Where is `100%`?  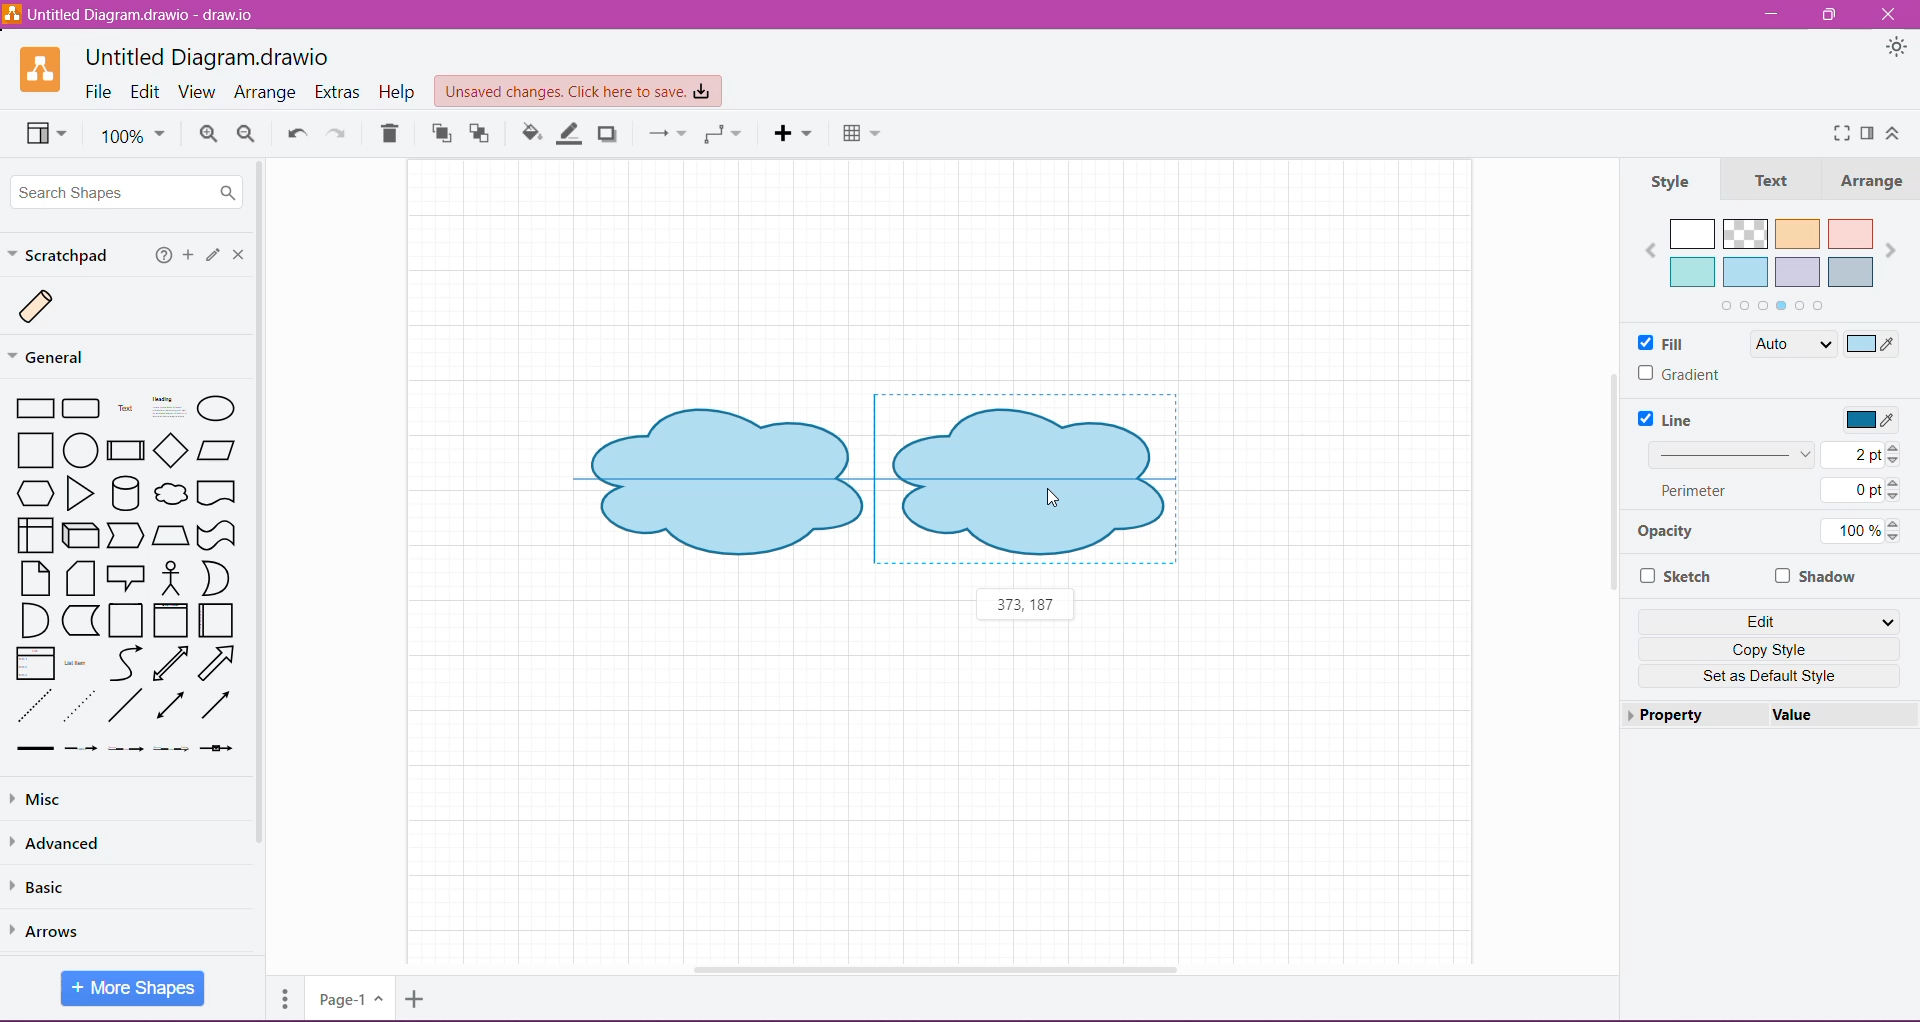 100% is located at coordinates (133, 137).